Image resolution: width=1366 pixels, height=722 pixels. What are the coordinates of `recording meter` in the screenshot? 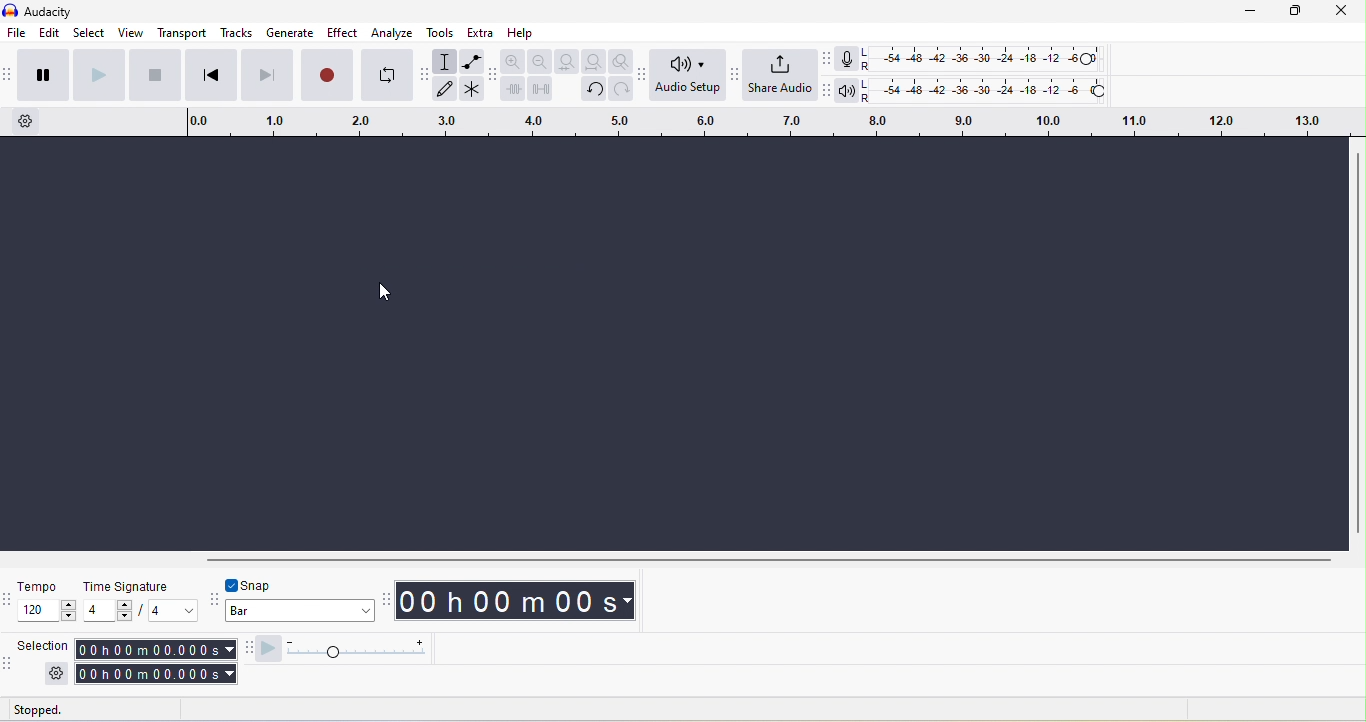 It's located at (846, 58).